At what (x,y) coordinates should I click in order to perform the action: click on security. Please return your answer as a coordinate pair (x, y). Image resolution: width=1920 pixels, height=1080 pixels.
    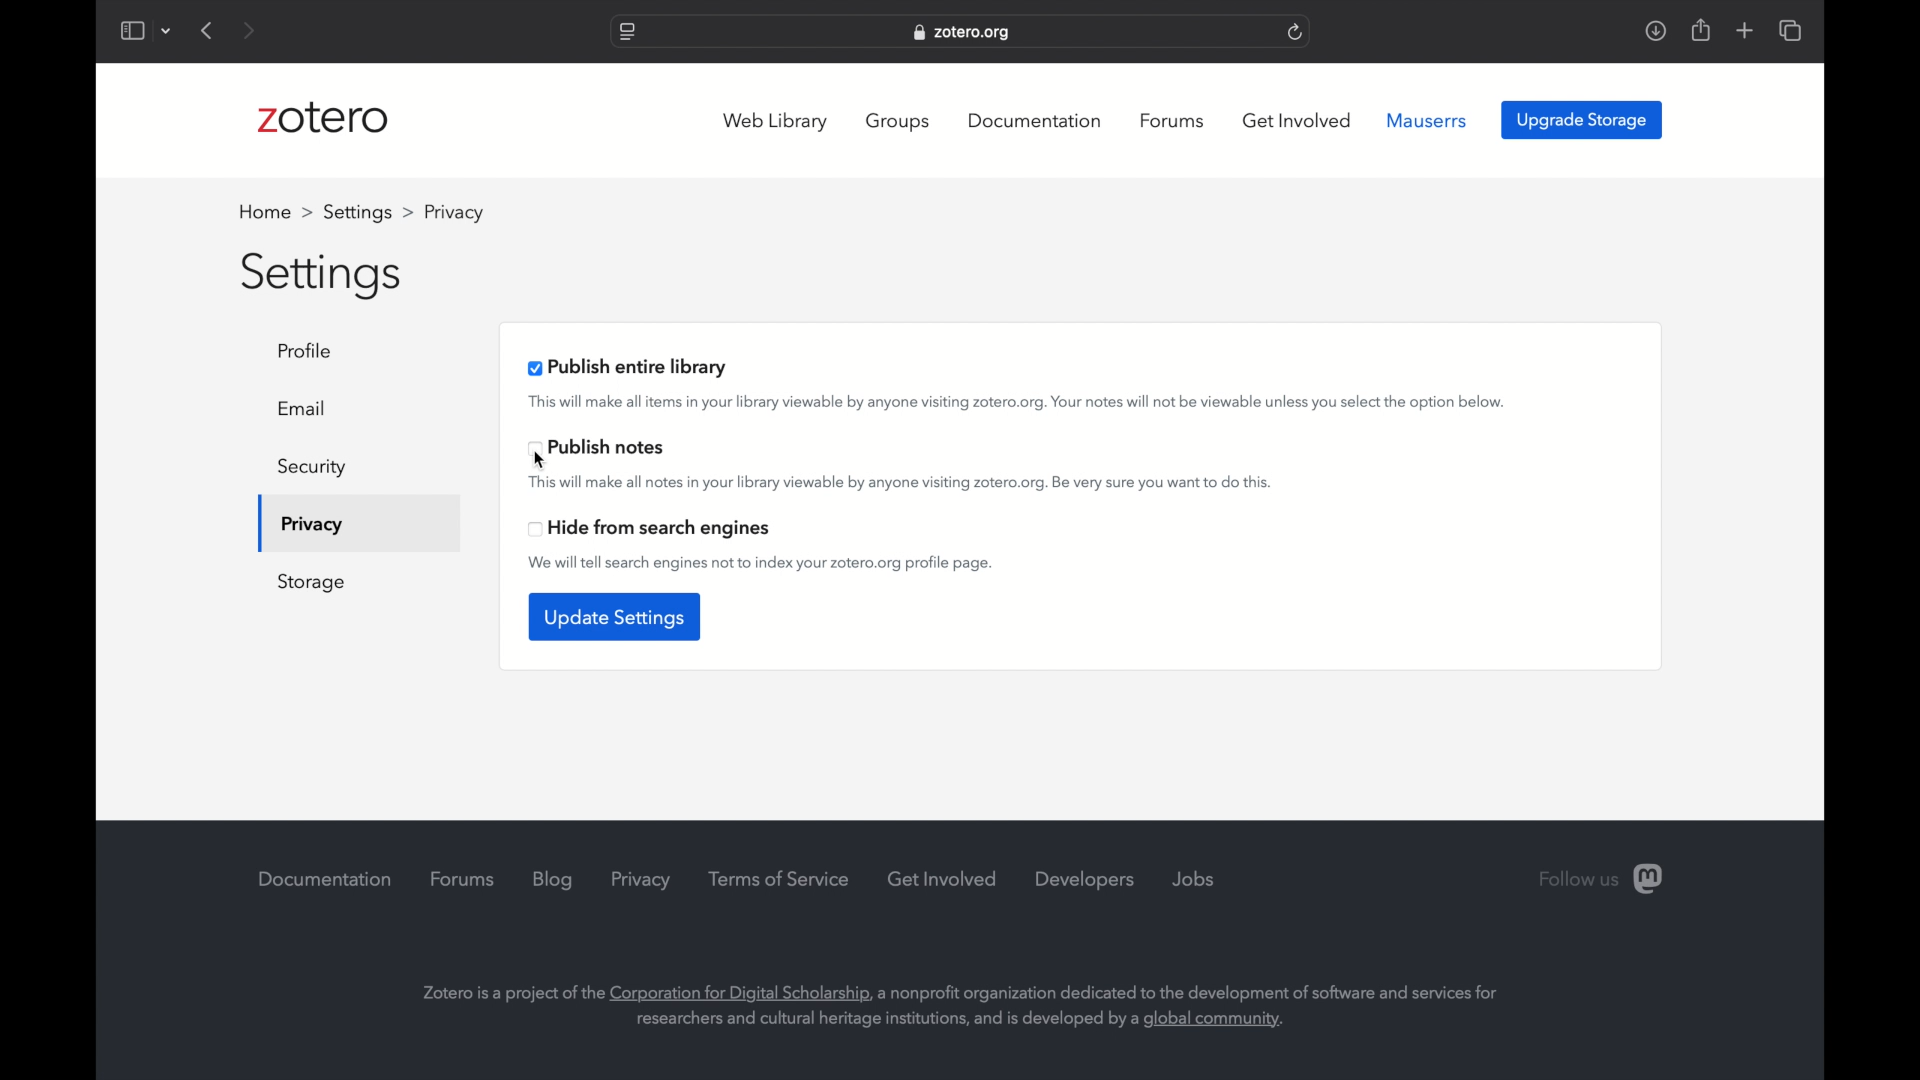
    Looking at the image, I should click on (312, 468).